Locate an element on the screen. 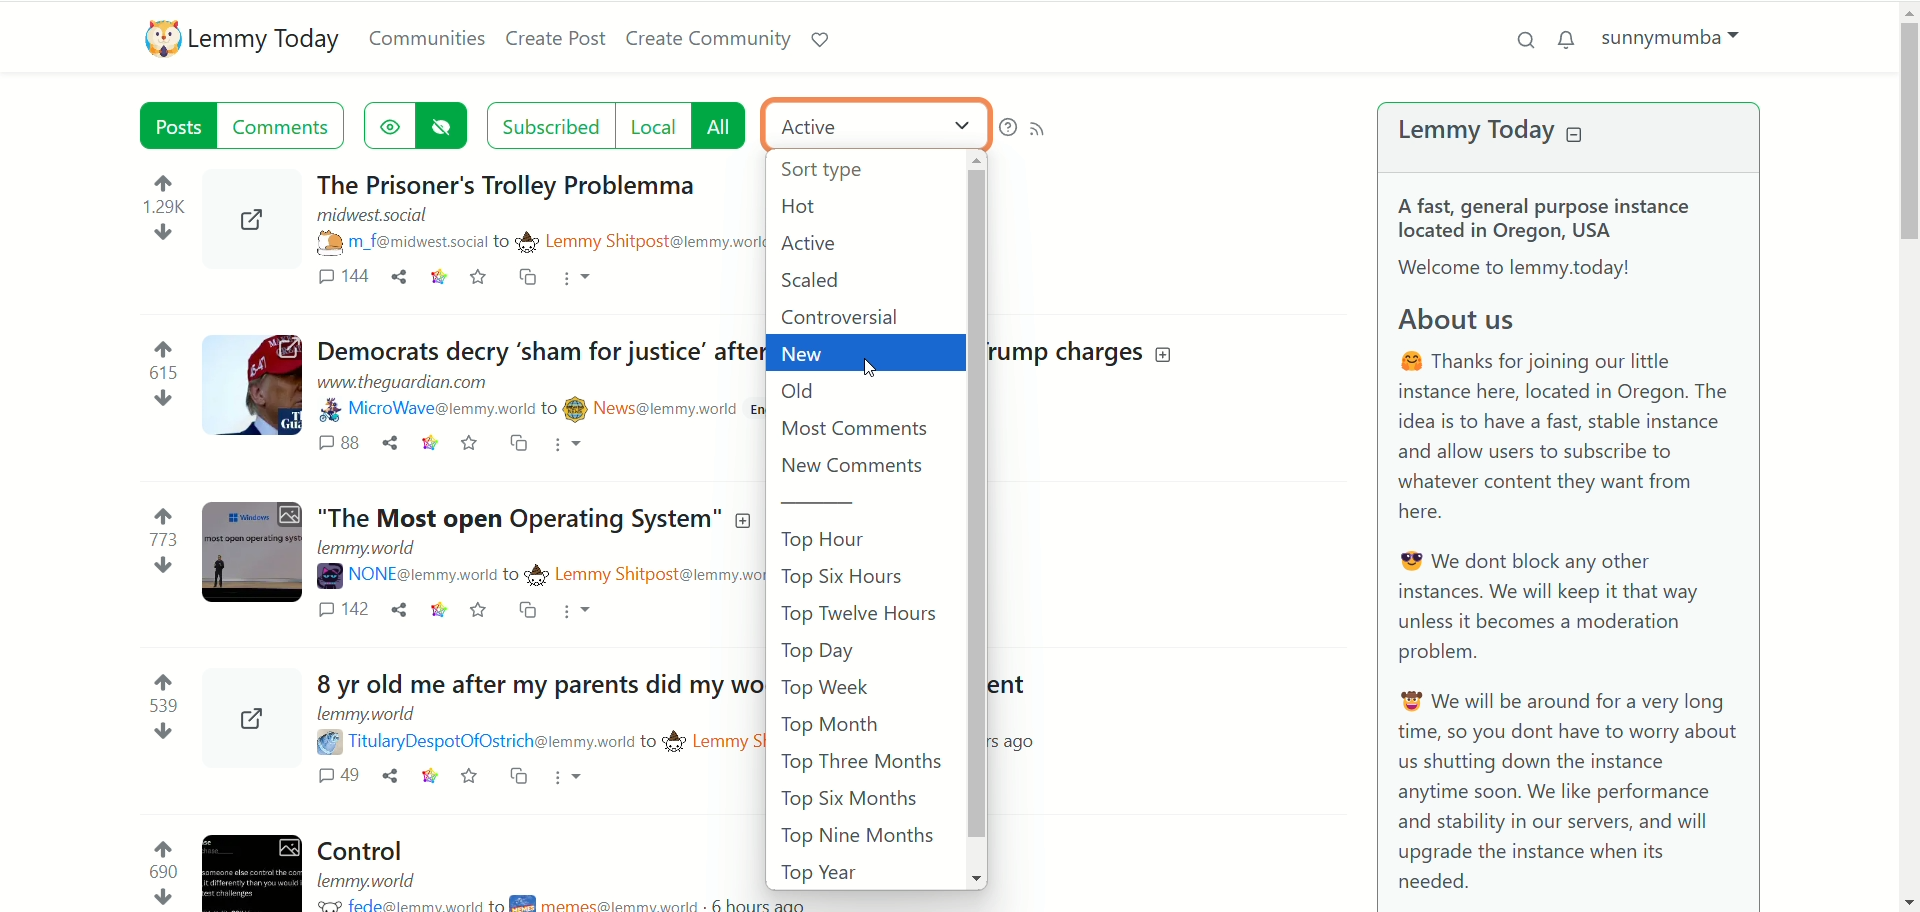 This screenshot has width=1920, height=912. ‘midwest.social (link) is located at coordinates (370, 217).